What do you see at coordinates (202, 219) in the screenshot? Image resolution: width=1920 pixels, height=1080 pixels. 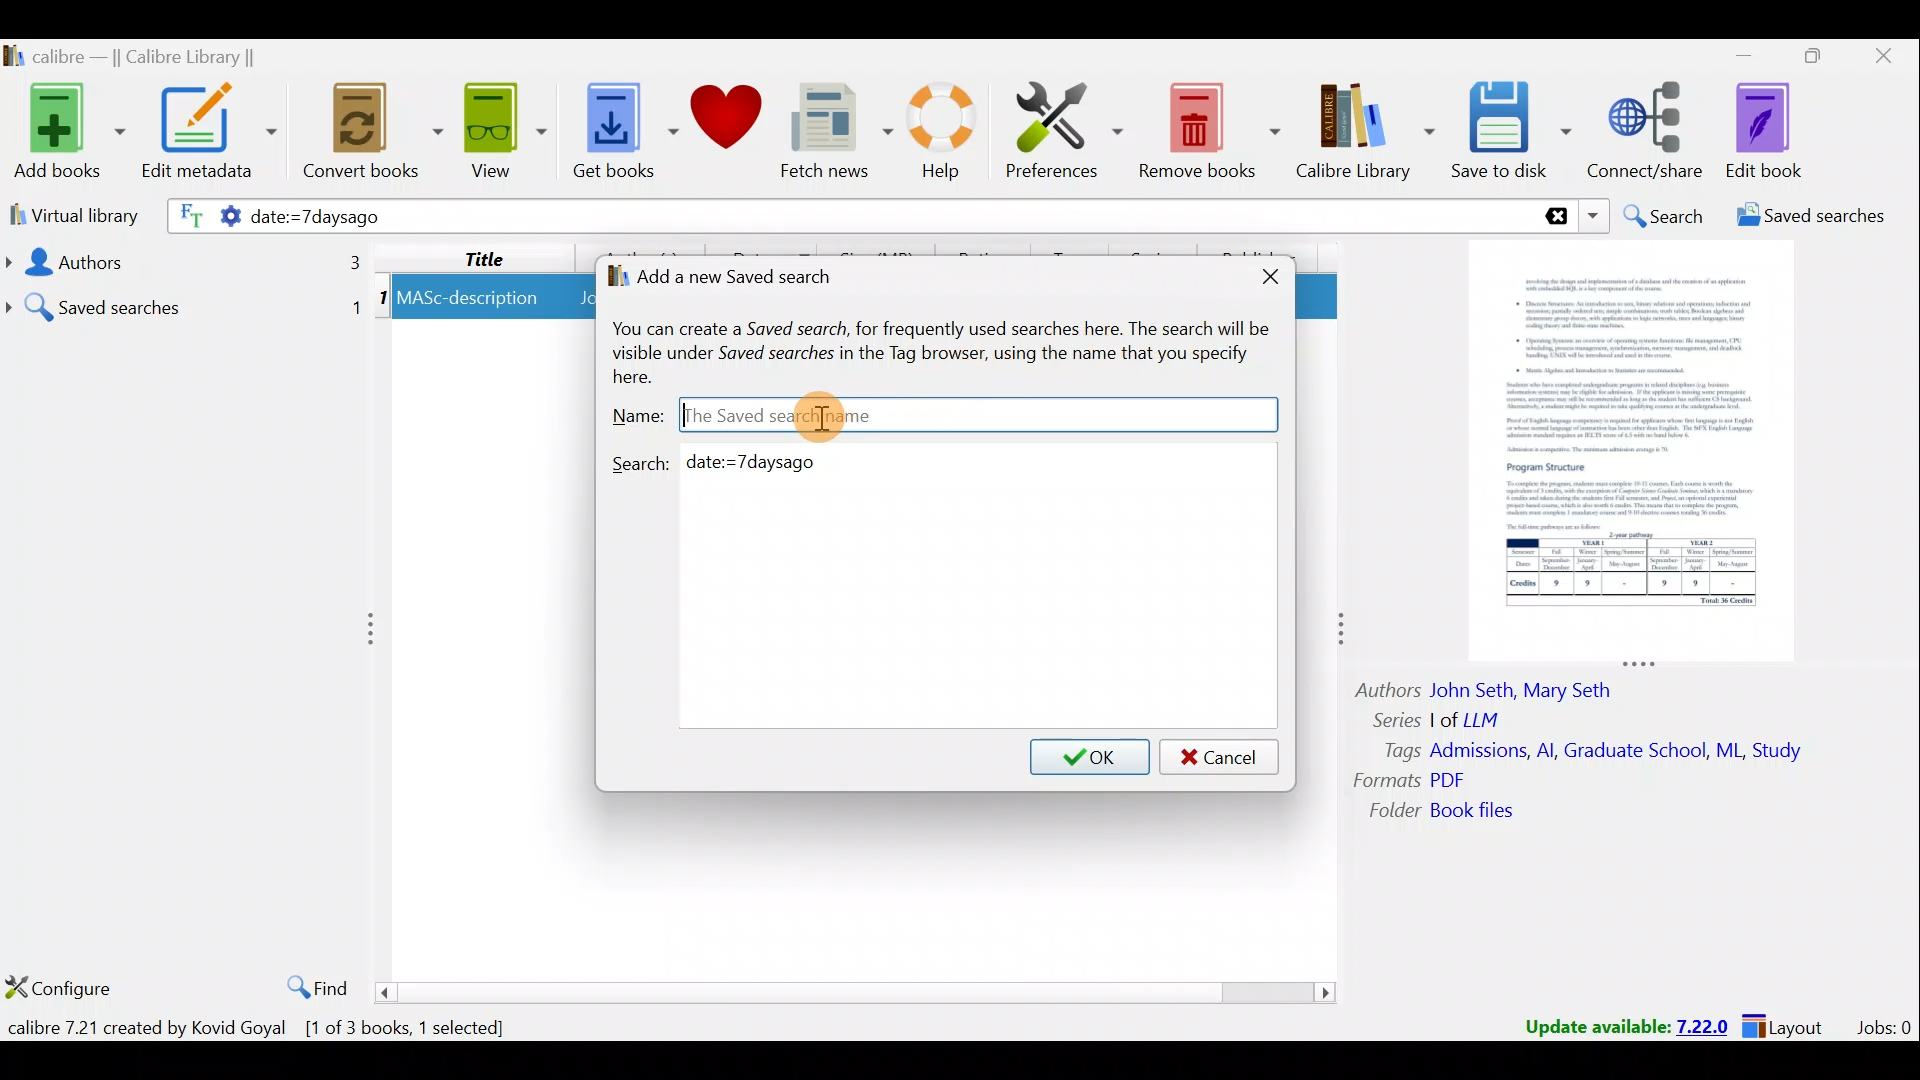 I see `Search settings` at bounding box center [202, 219].